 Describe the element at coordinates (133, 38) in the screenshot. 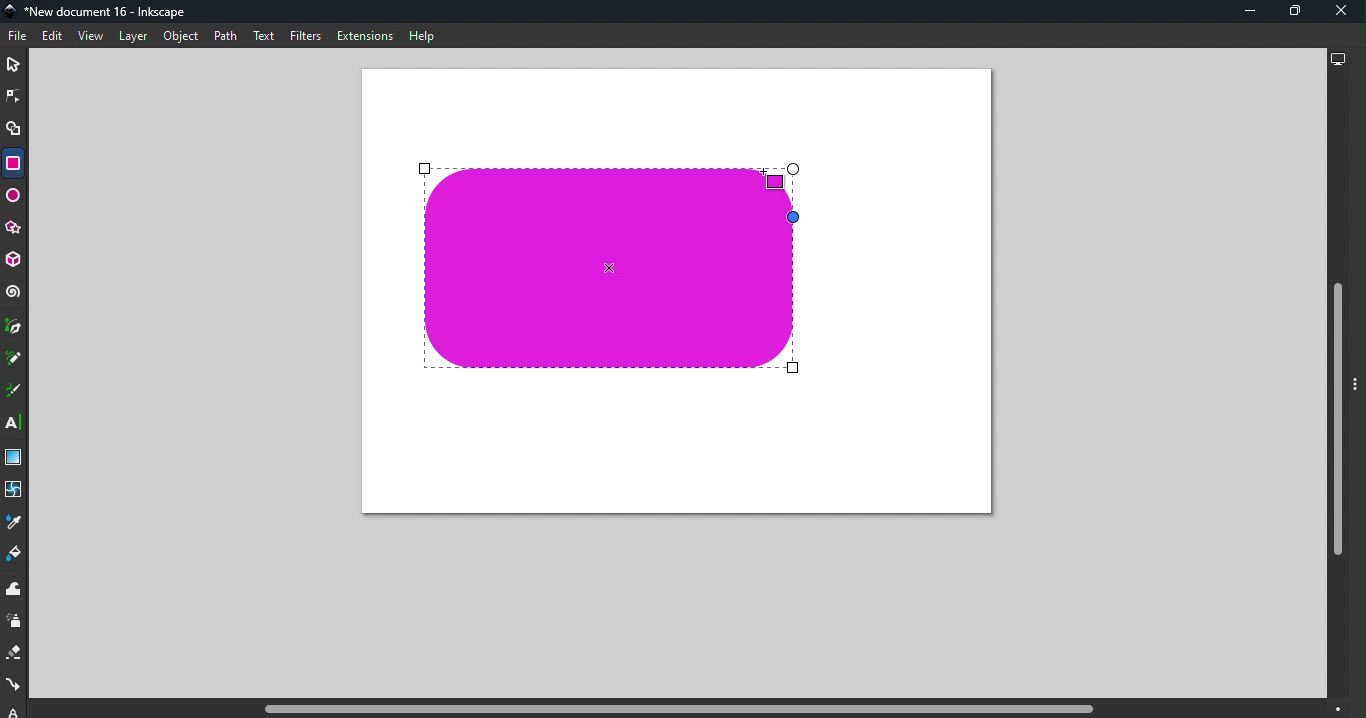

I see `Layer` at that location.